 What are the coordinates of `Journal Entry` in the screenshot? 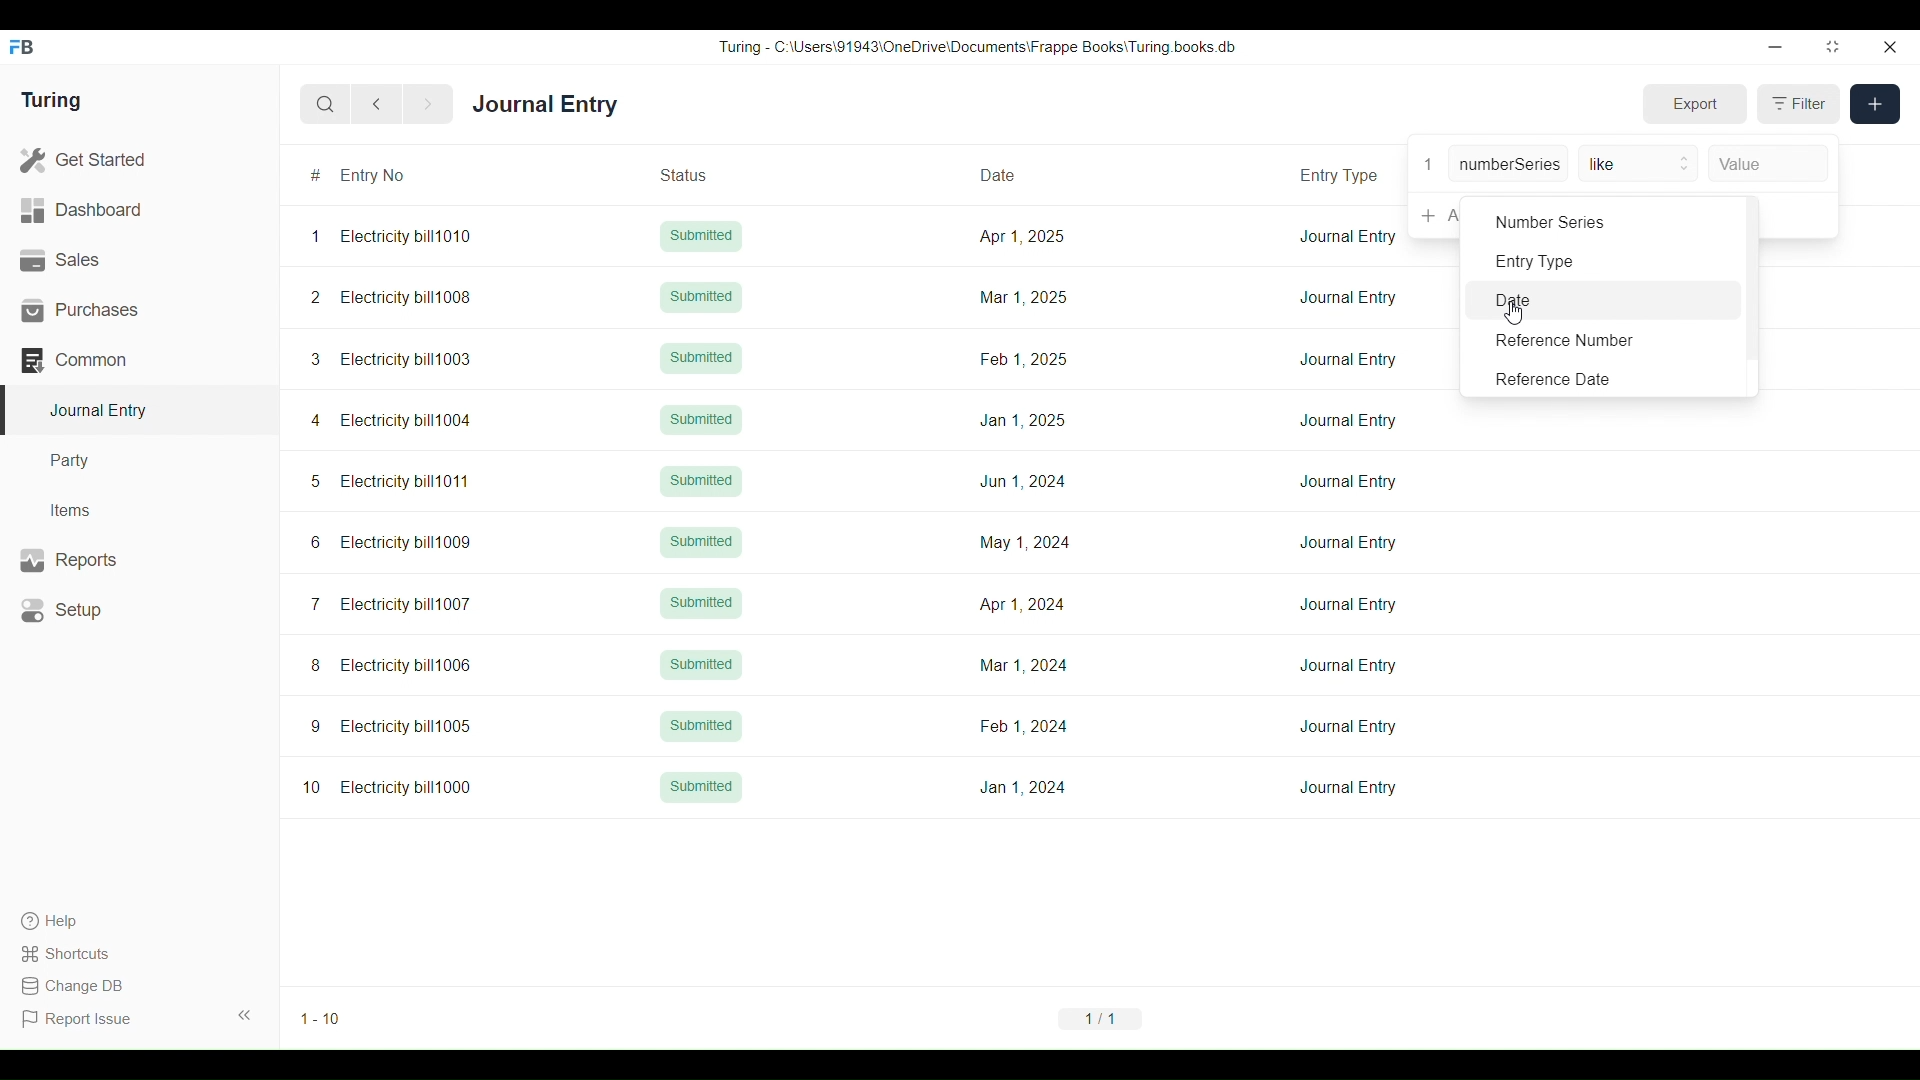 It's located at (1349, 604).